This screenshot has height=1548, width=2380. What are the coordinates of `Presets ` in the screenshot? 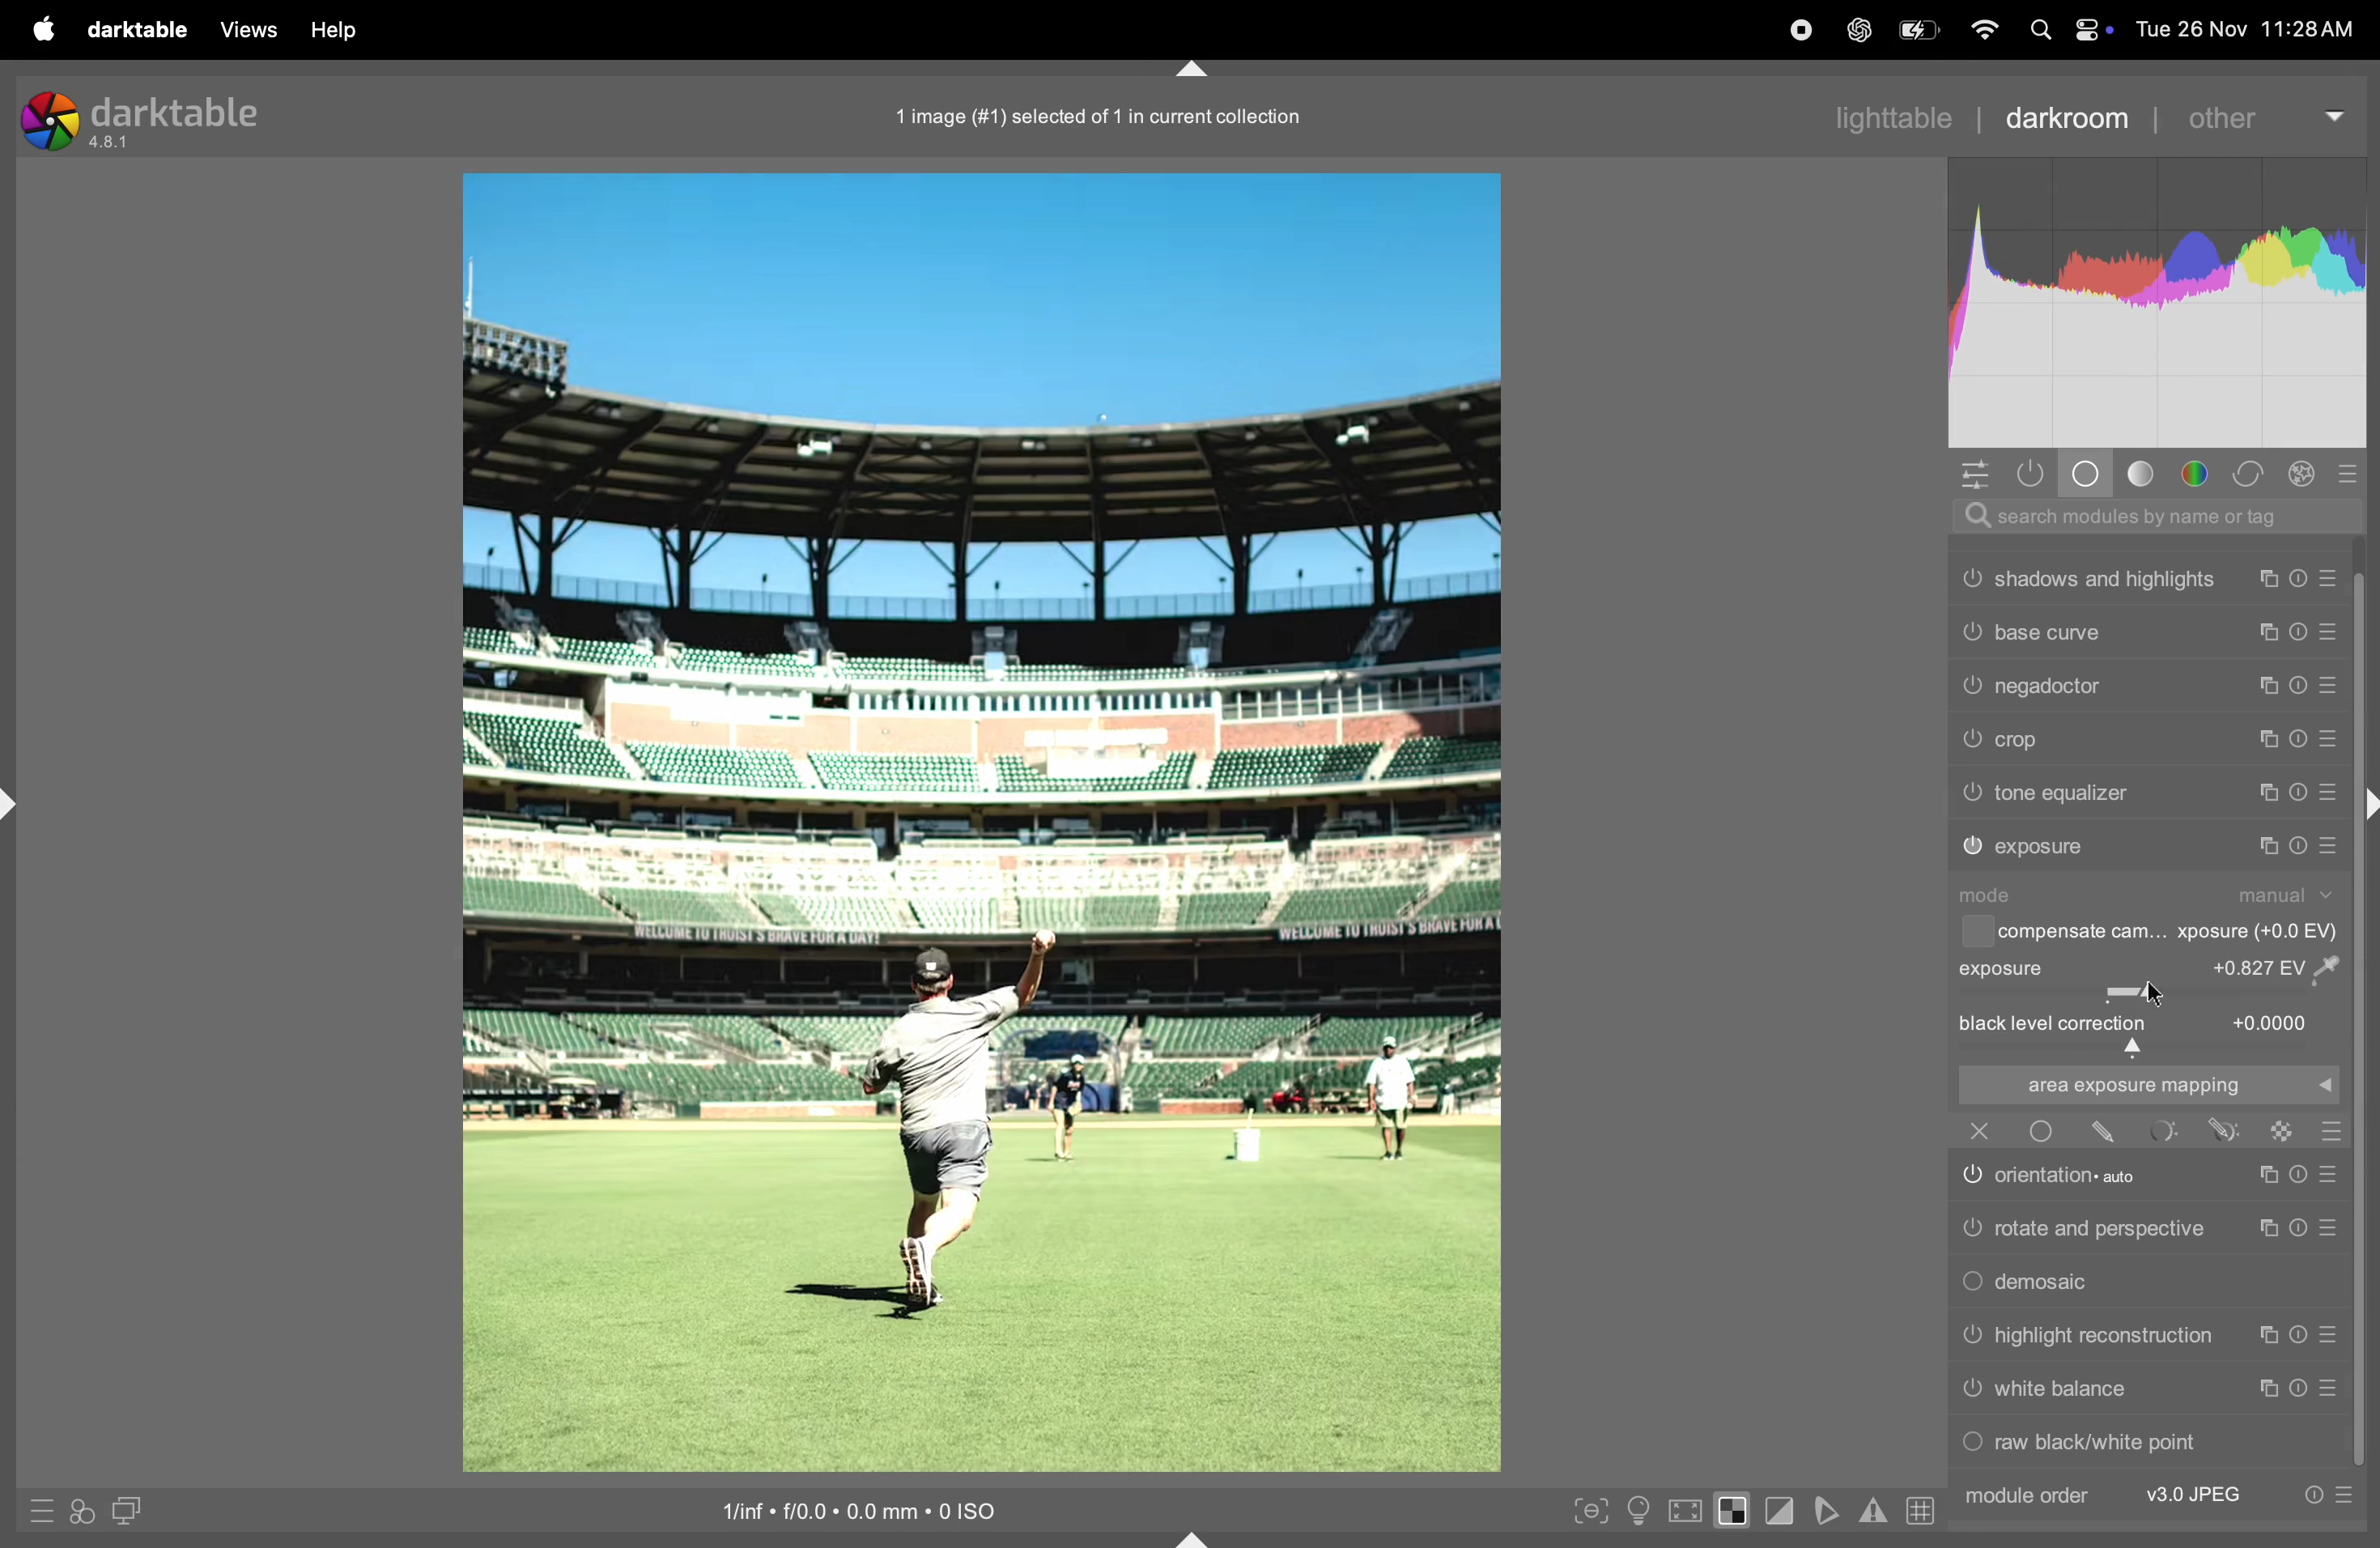 It's located at (2331, 686).